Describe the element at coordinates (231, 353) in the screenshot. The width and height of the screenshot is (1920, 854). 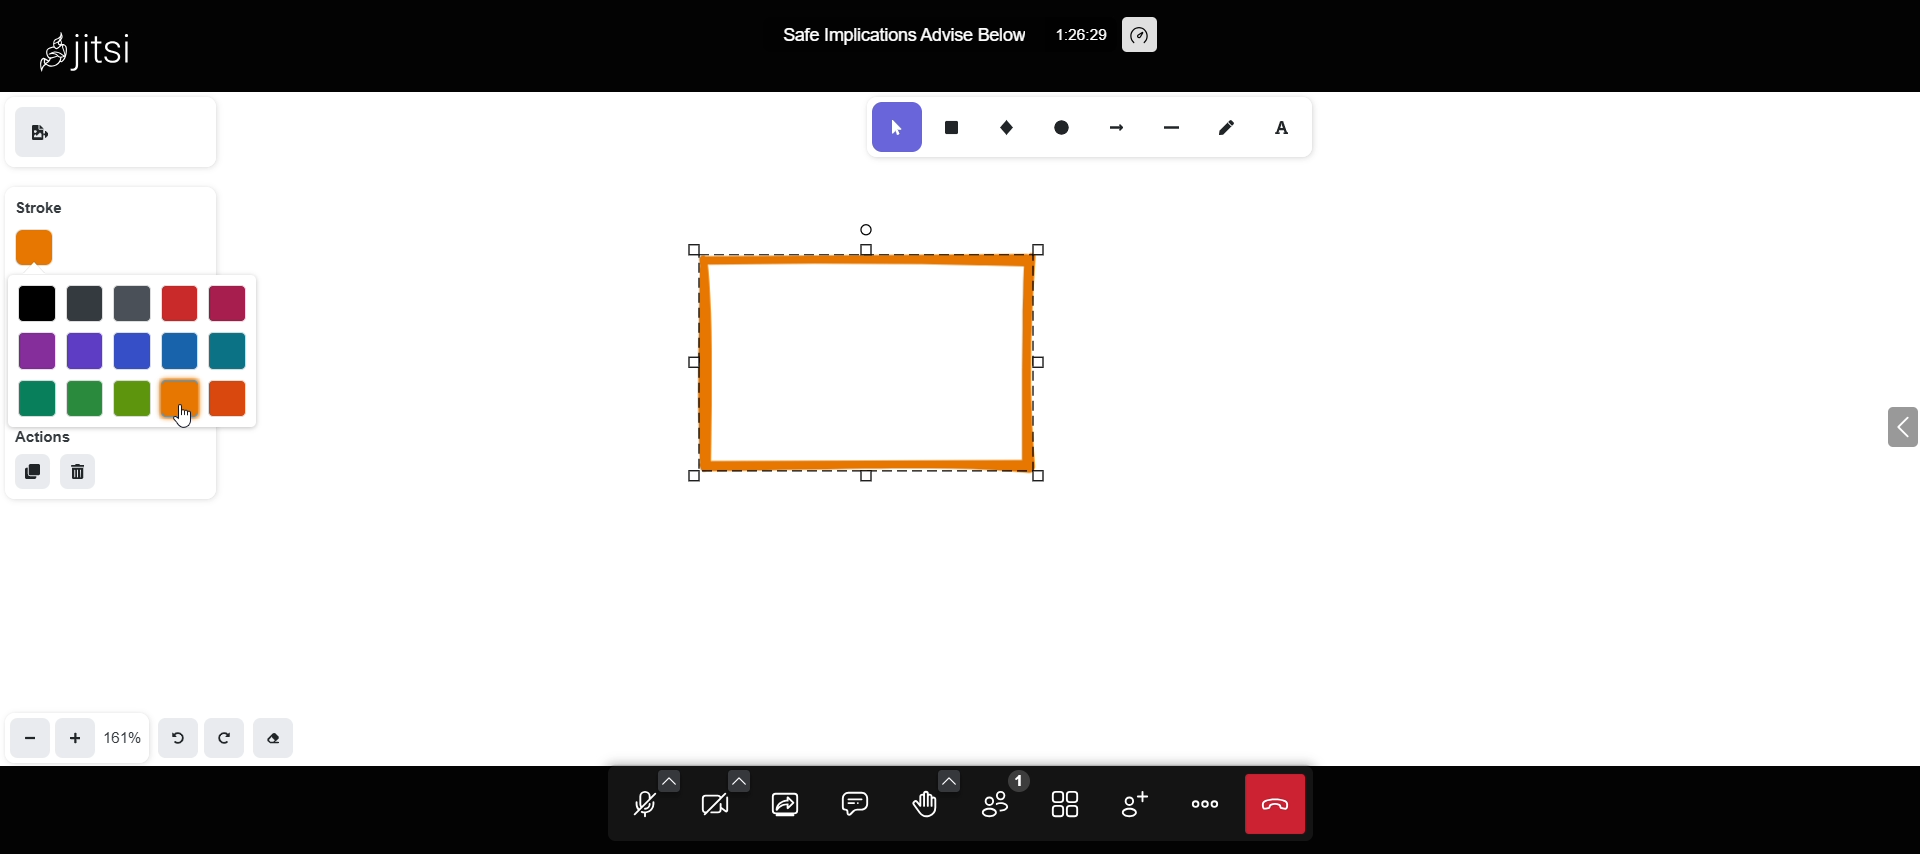
I see `blue 3` at that location.